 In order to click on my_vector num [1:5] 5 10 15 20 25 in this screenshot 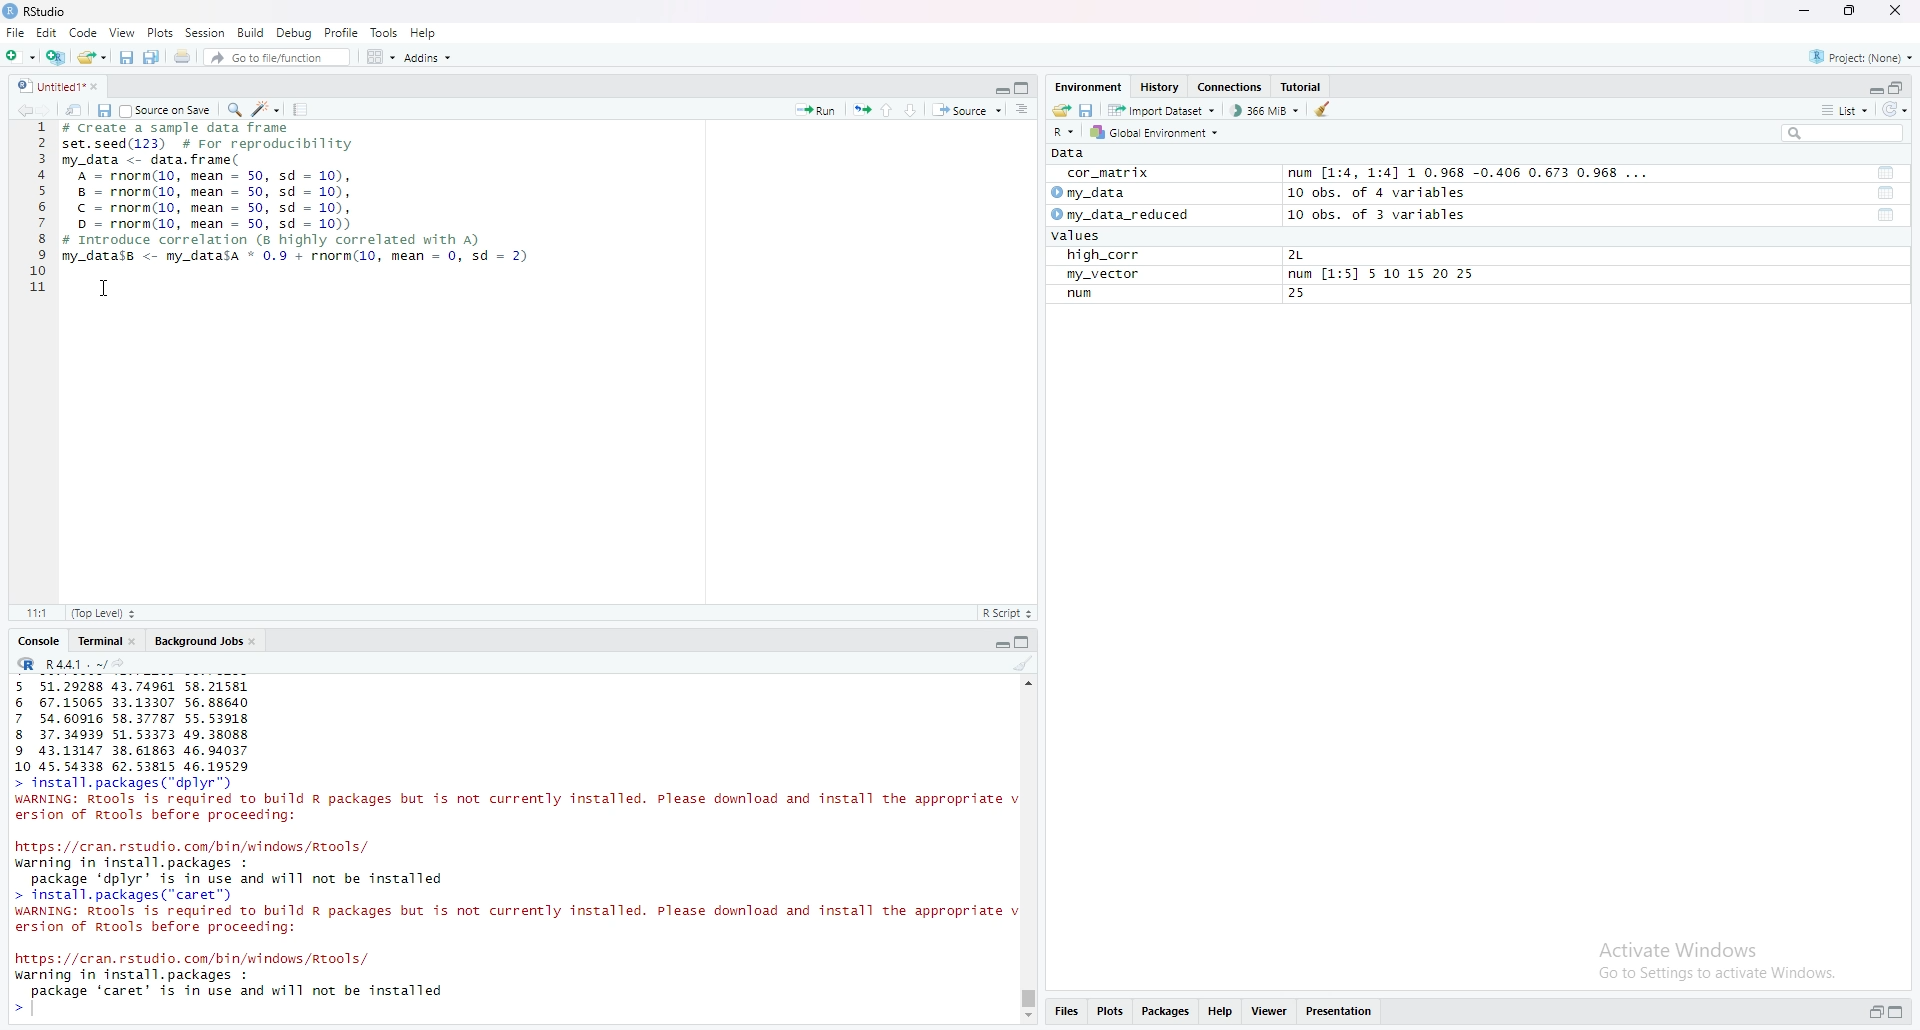, I will do `click(1272, 275)`.